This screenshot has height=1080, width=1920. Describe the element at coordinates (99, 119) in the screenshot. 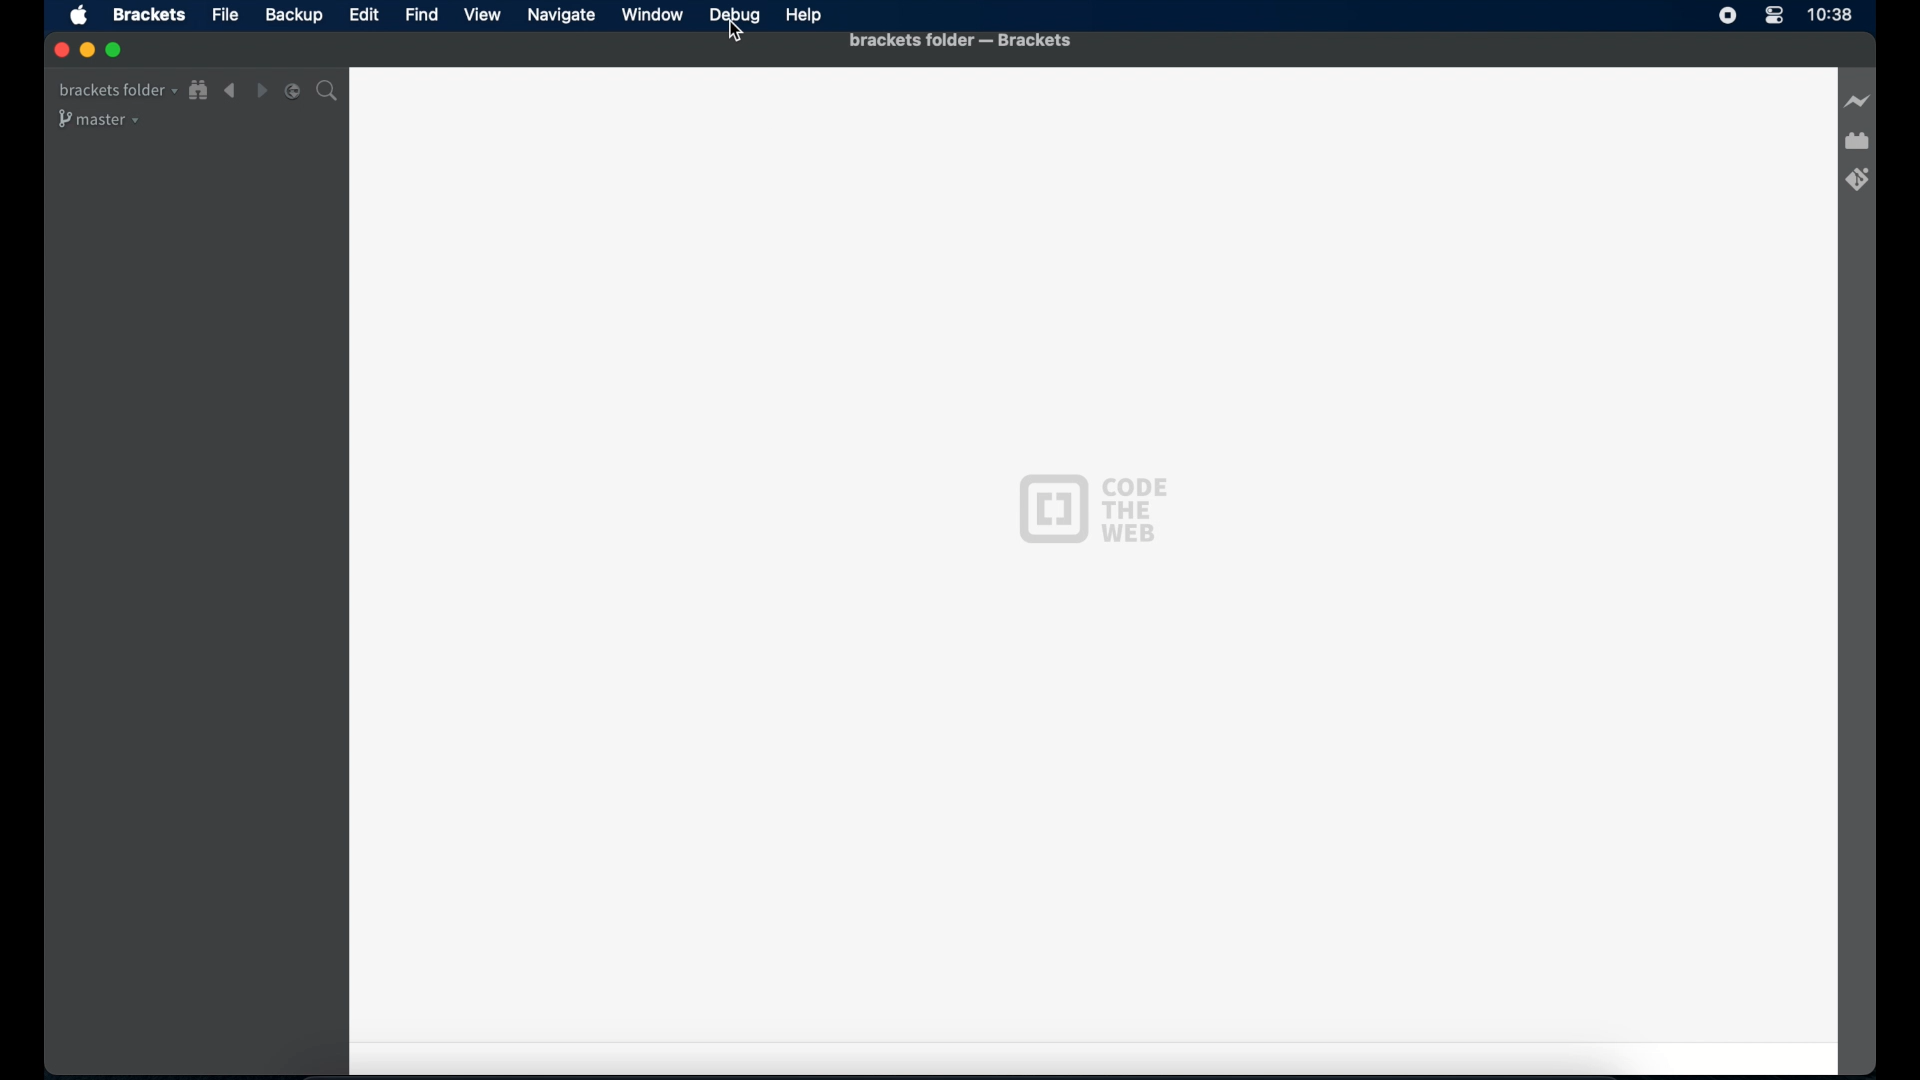

I see `master drop-down` at that location.